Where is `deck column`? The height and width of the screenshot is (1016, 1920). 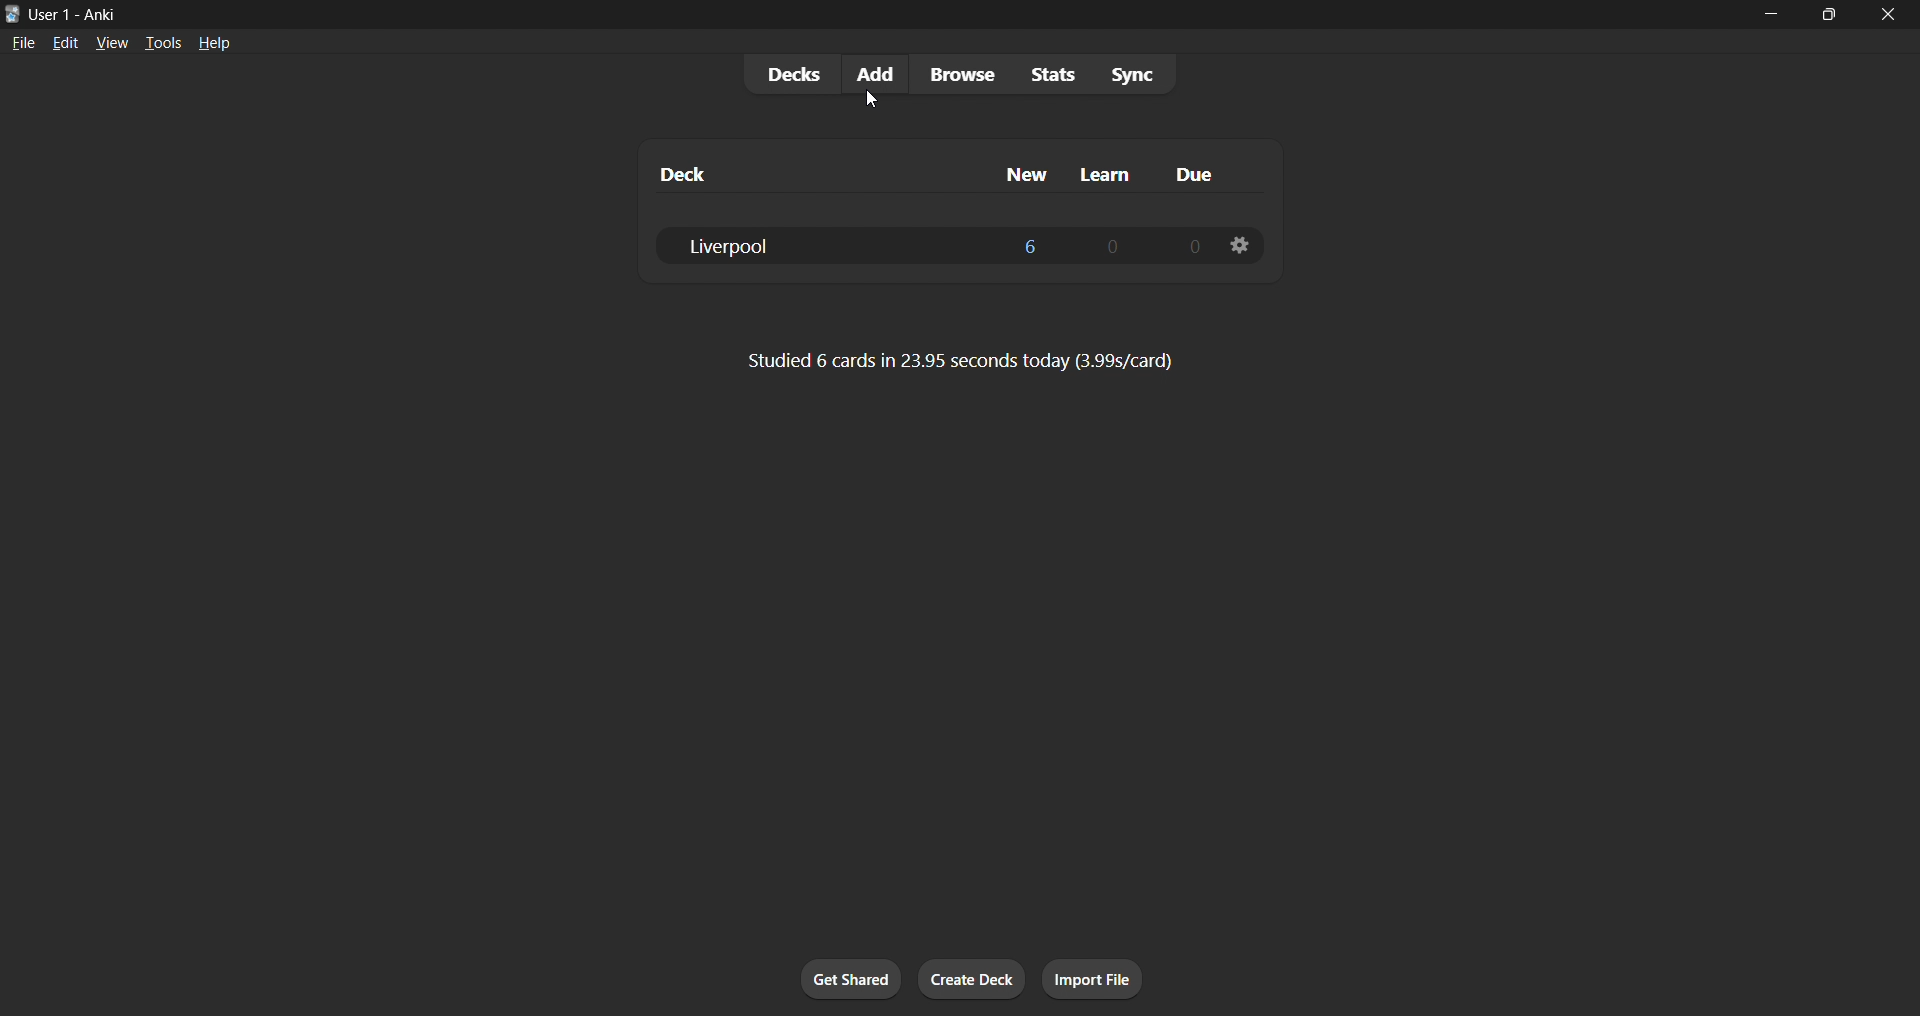
deck column is located at coordinates (686, 175).